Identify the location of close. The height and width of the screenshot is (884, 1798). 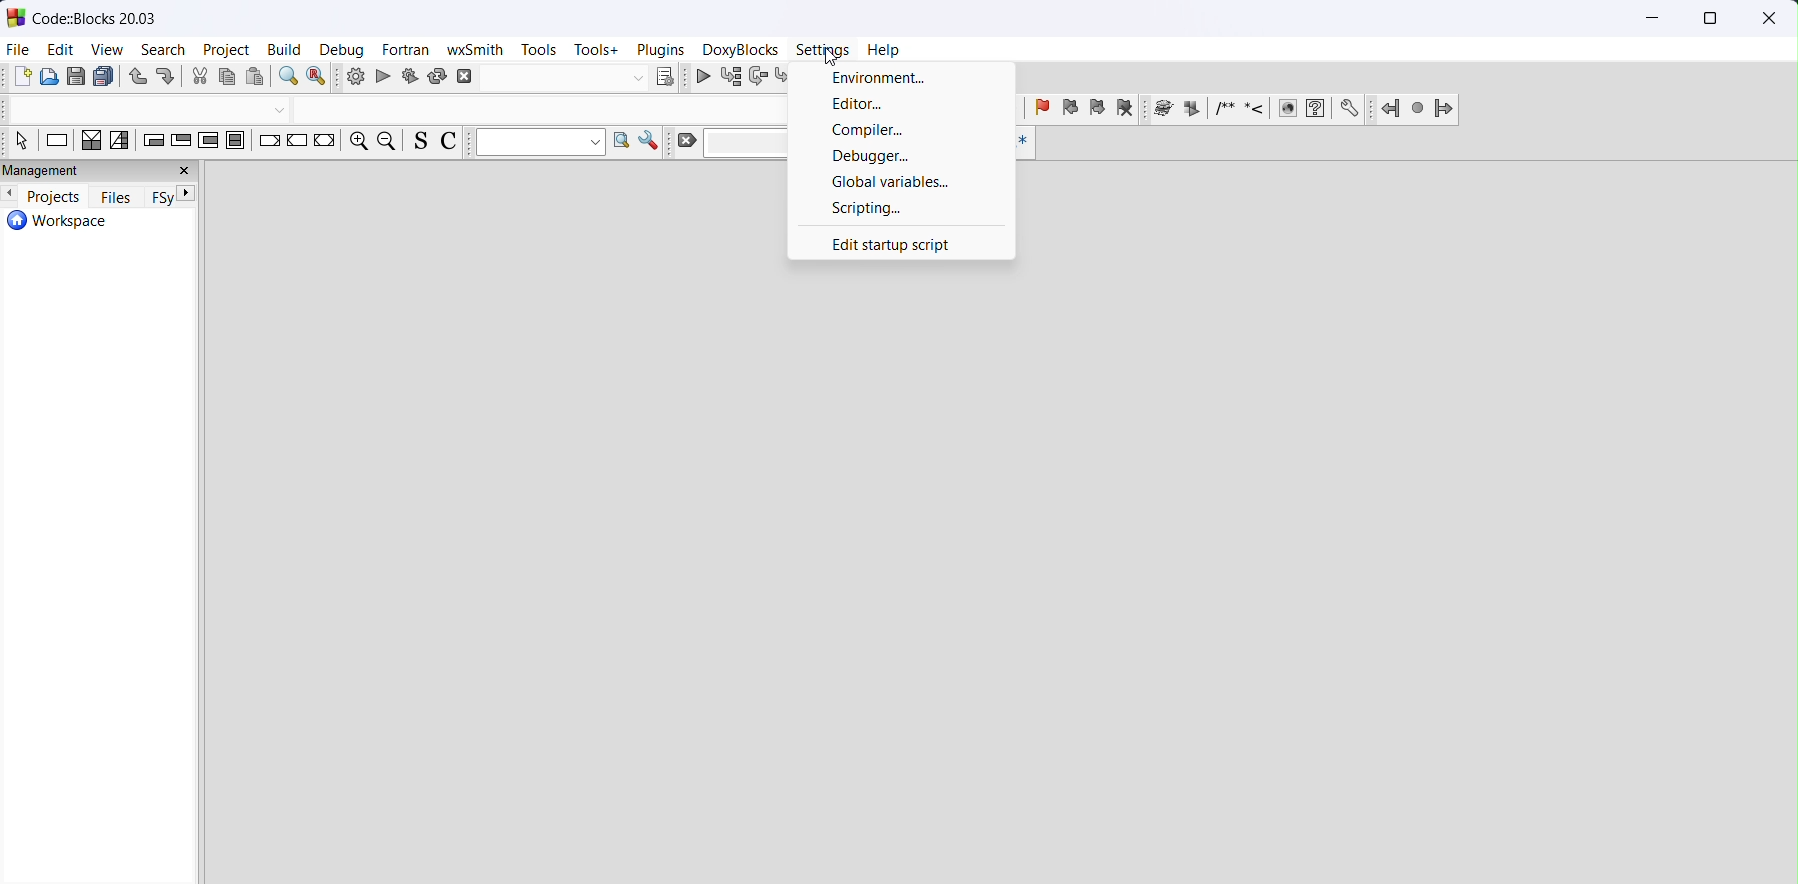
(1766, 20).